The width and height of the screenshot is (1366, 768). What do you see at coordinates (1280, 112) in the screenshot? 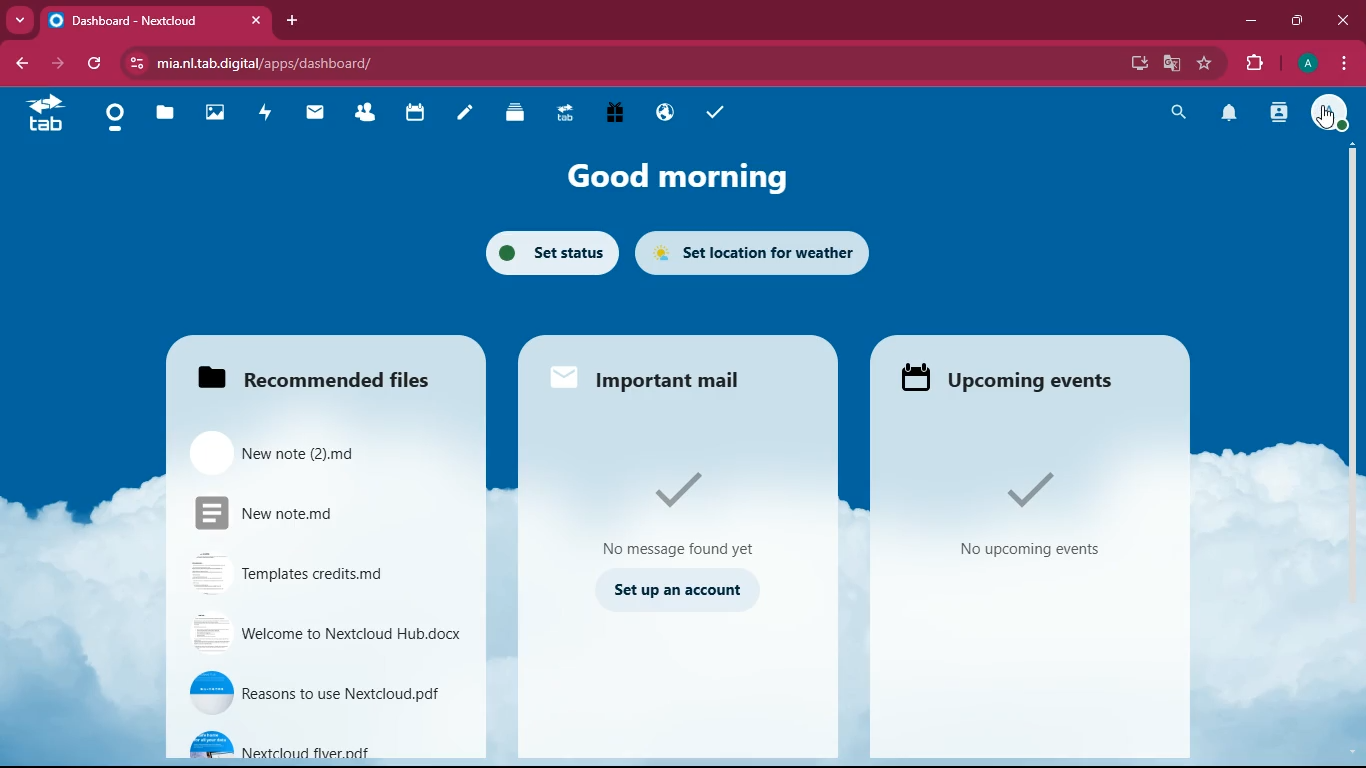
I see `activity` at bounding box center [1280, 112].